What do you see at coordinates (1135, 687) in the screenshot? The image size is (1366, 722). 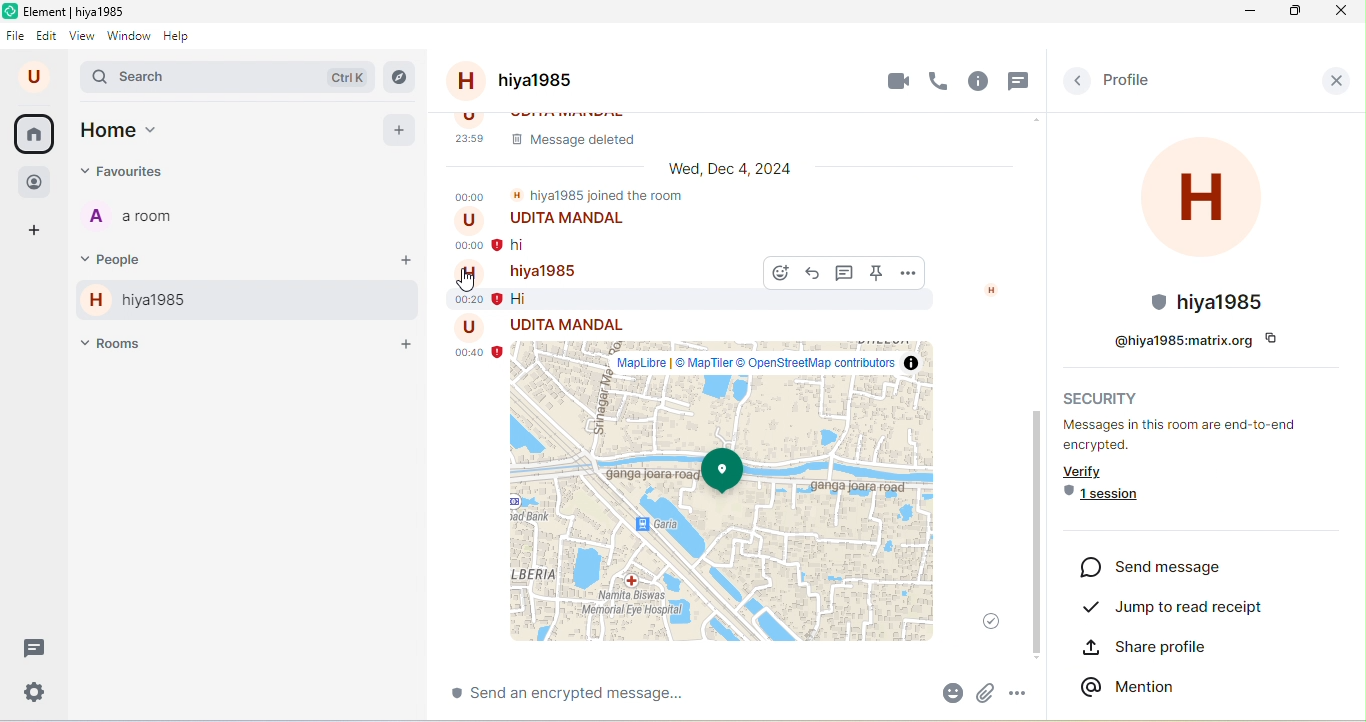 I see `mention` at bounding box center [1135, 687].